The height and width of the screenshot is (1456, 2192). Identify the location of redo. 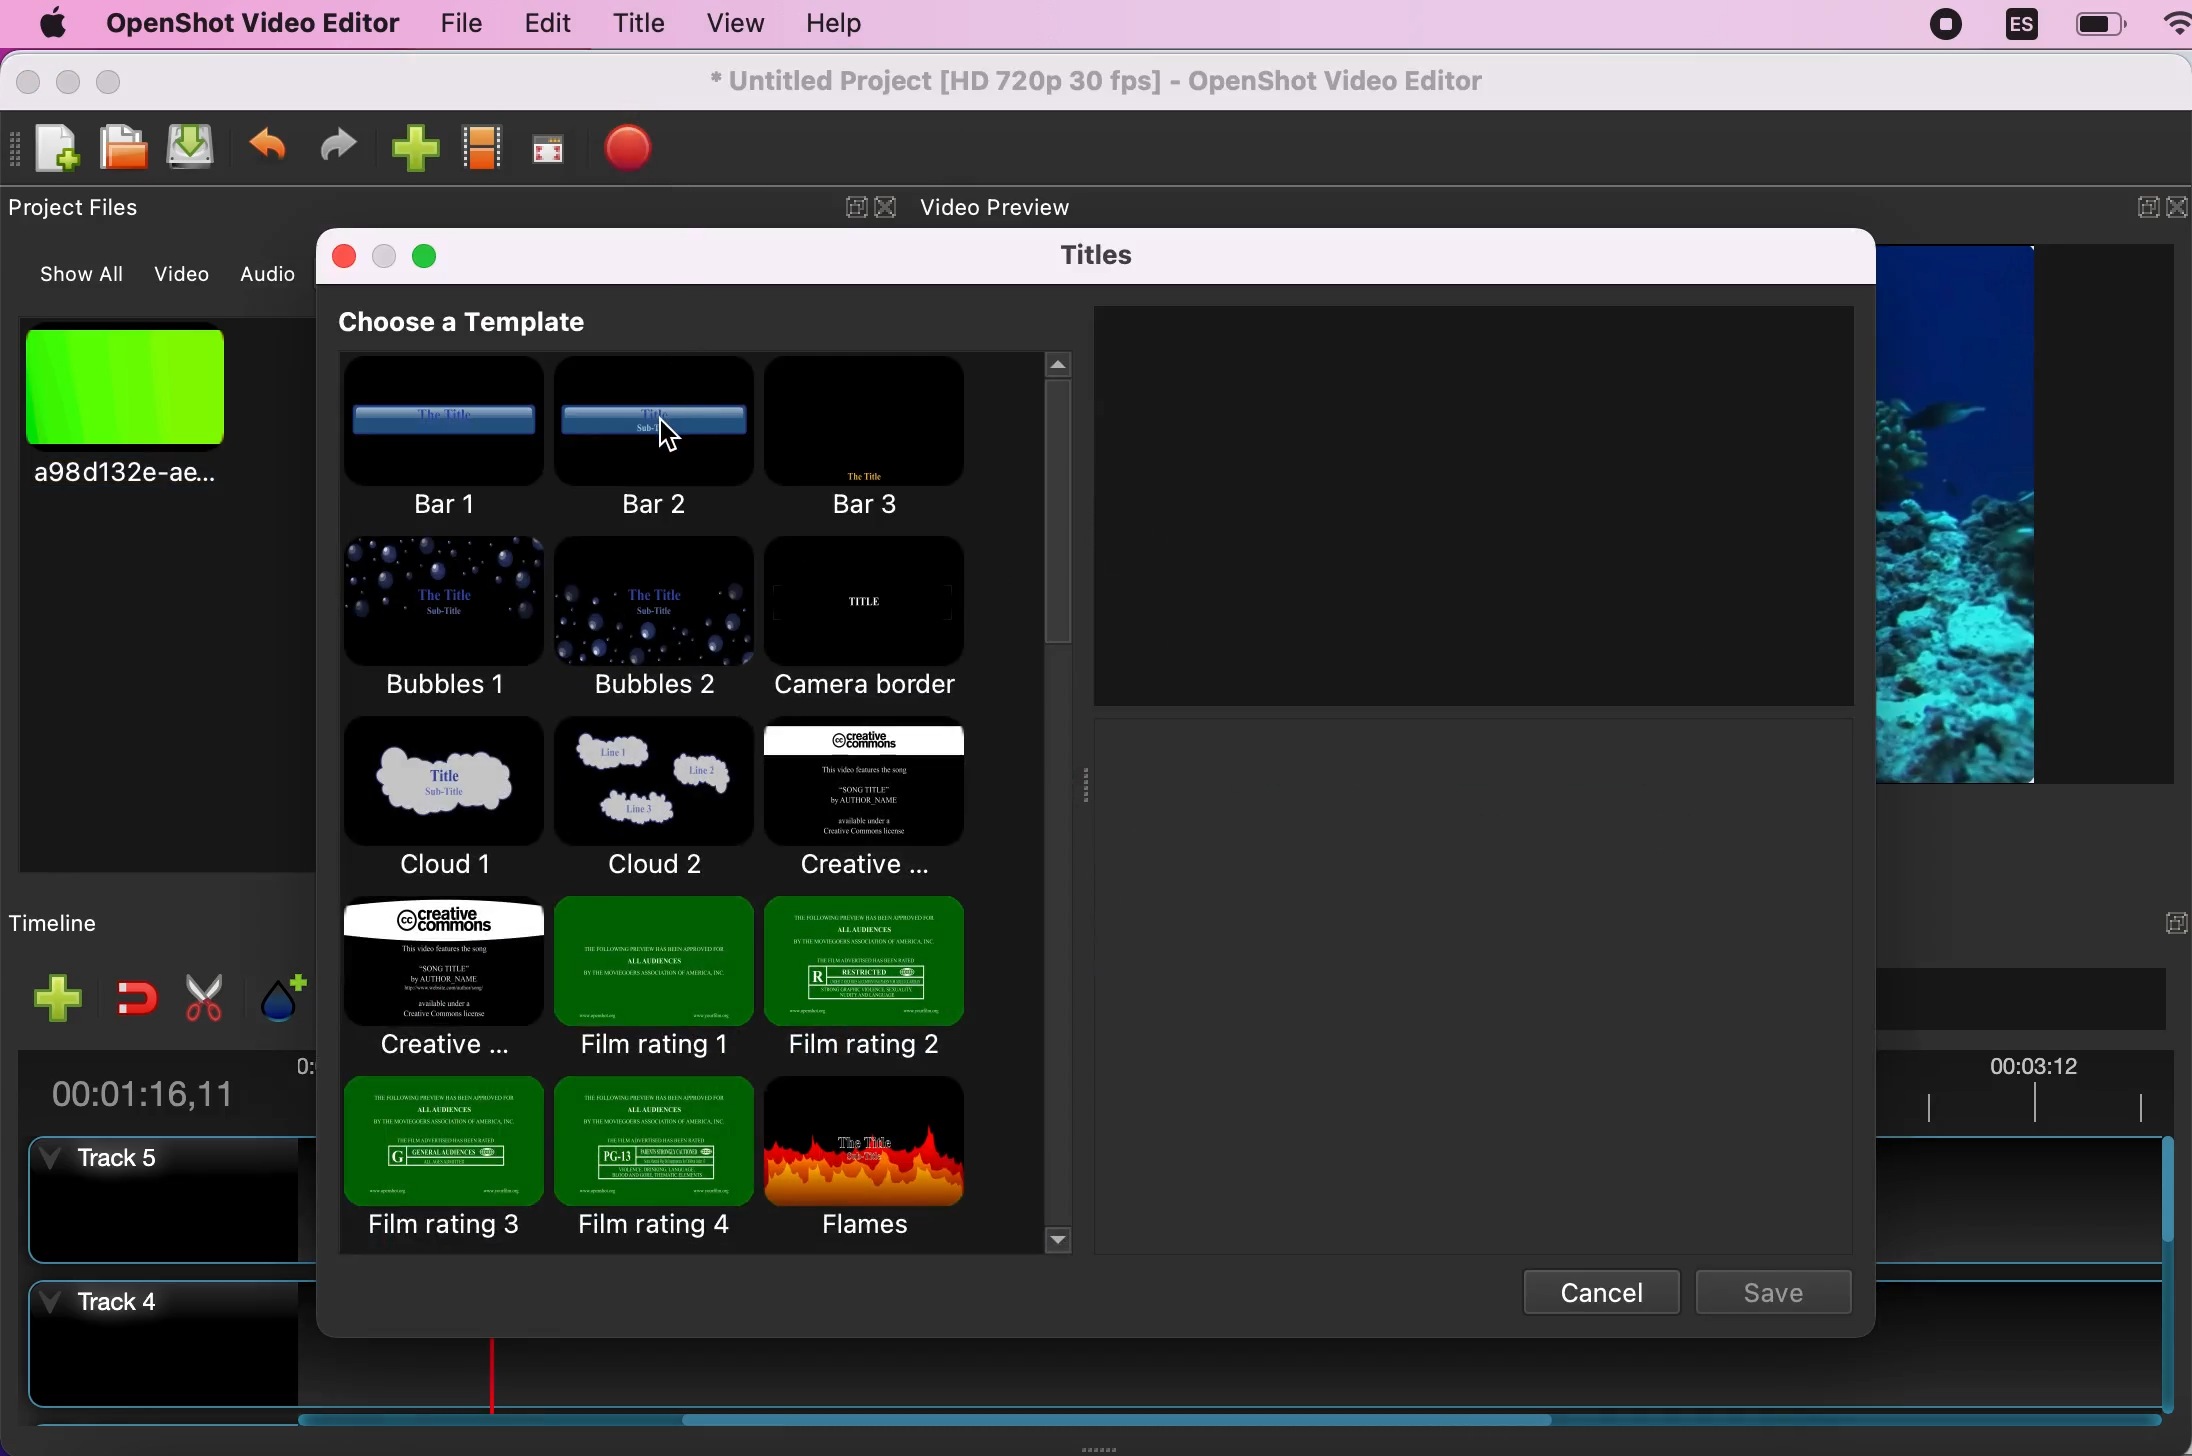
(347, 144).